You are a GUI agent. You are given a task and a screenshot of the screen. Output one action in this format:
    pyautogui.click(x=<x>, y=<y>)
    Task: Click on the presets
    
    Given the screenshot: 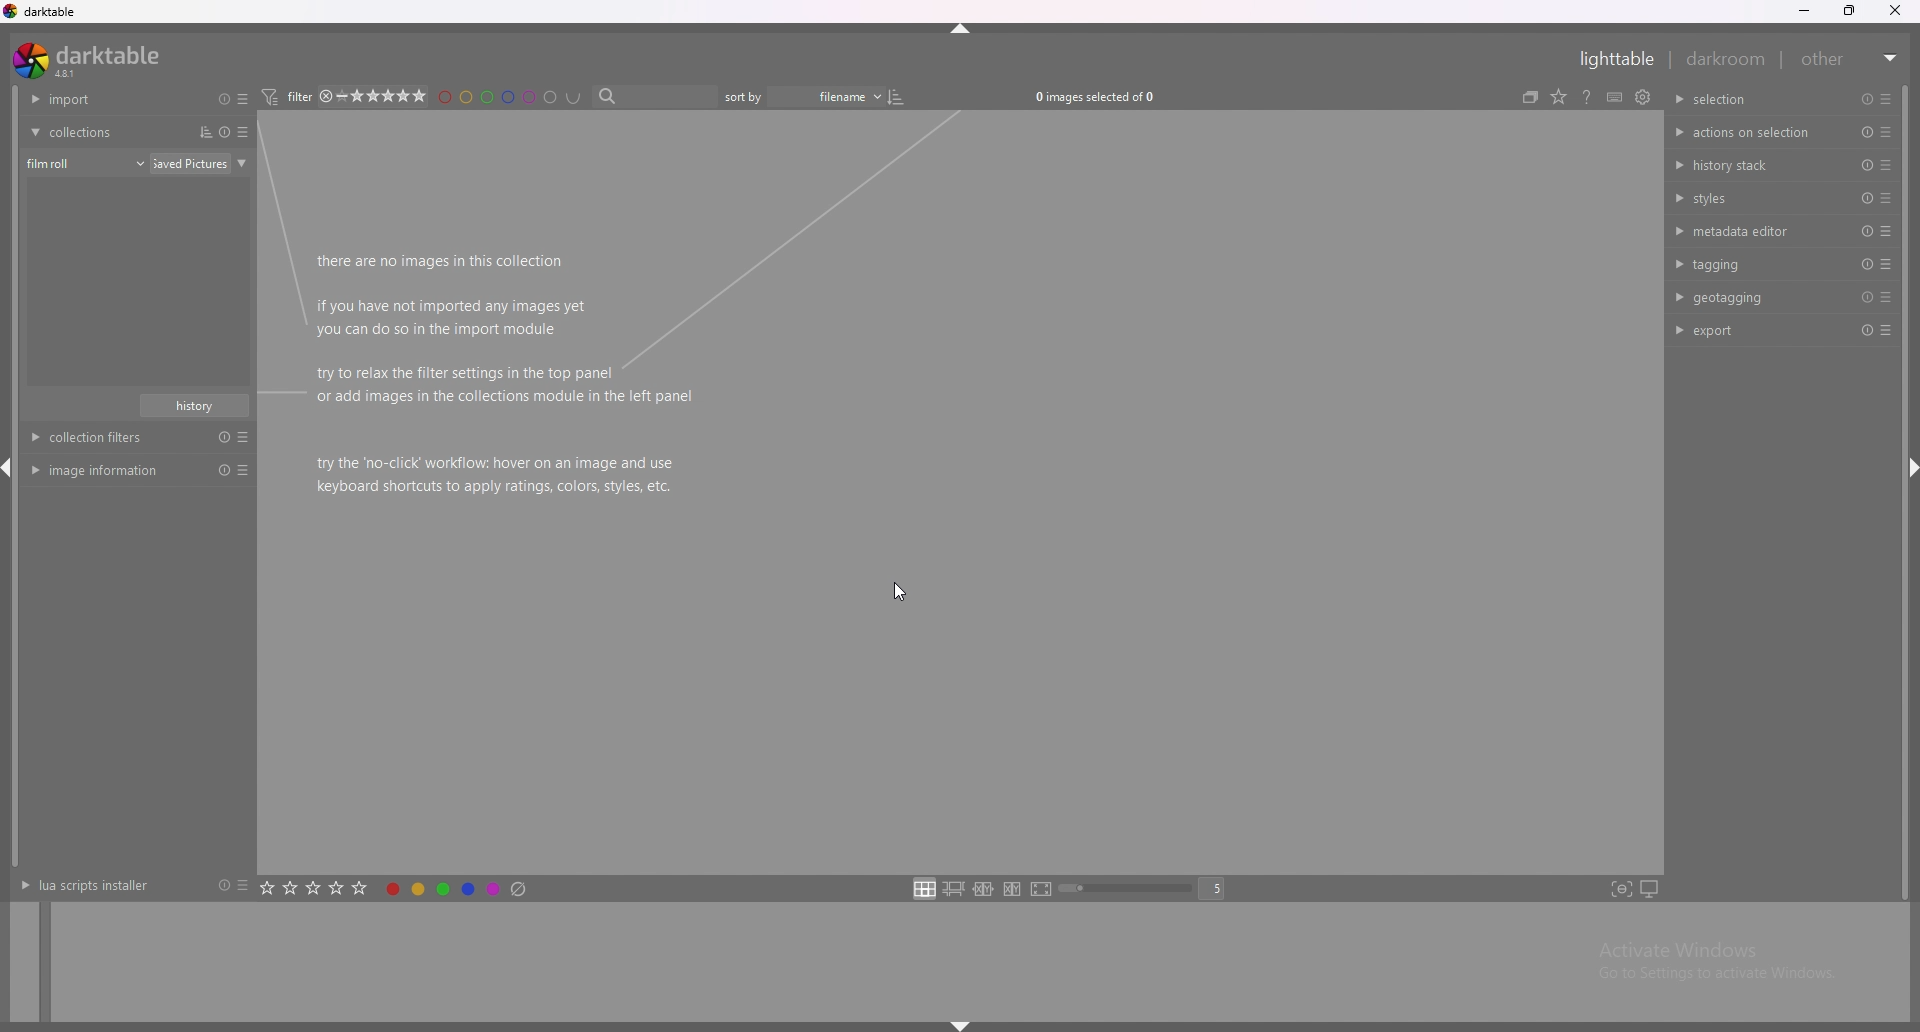 What is the action you would take?
    pyautogui.click(x=247, y=99)
    